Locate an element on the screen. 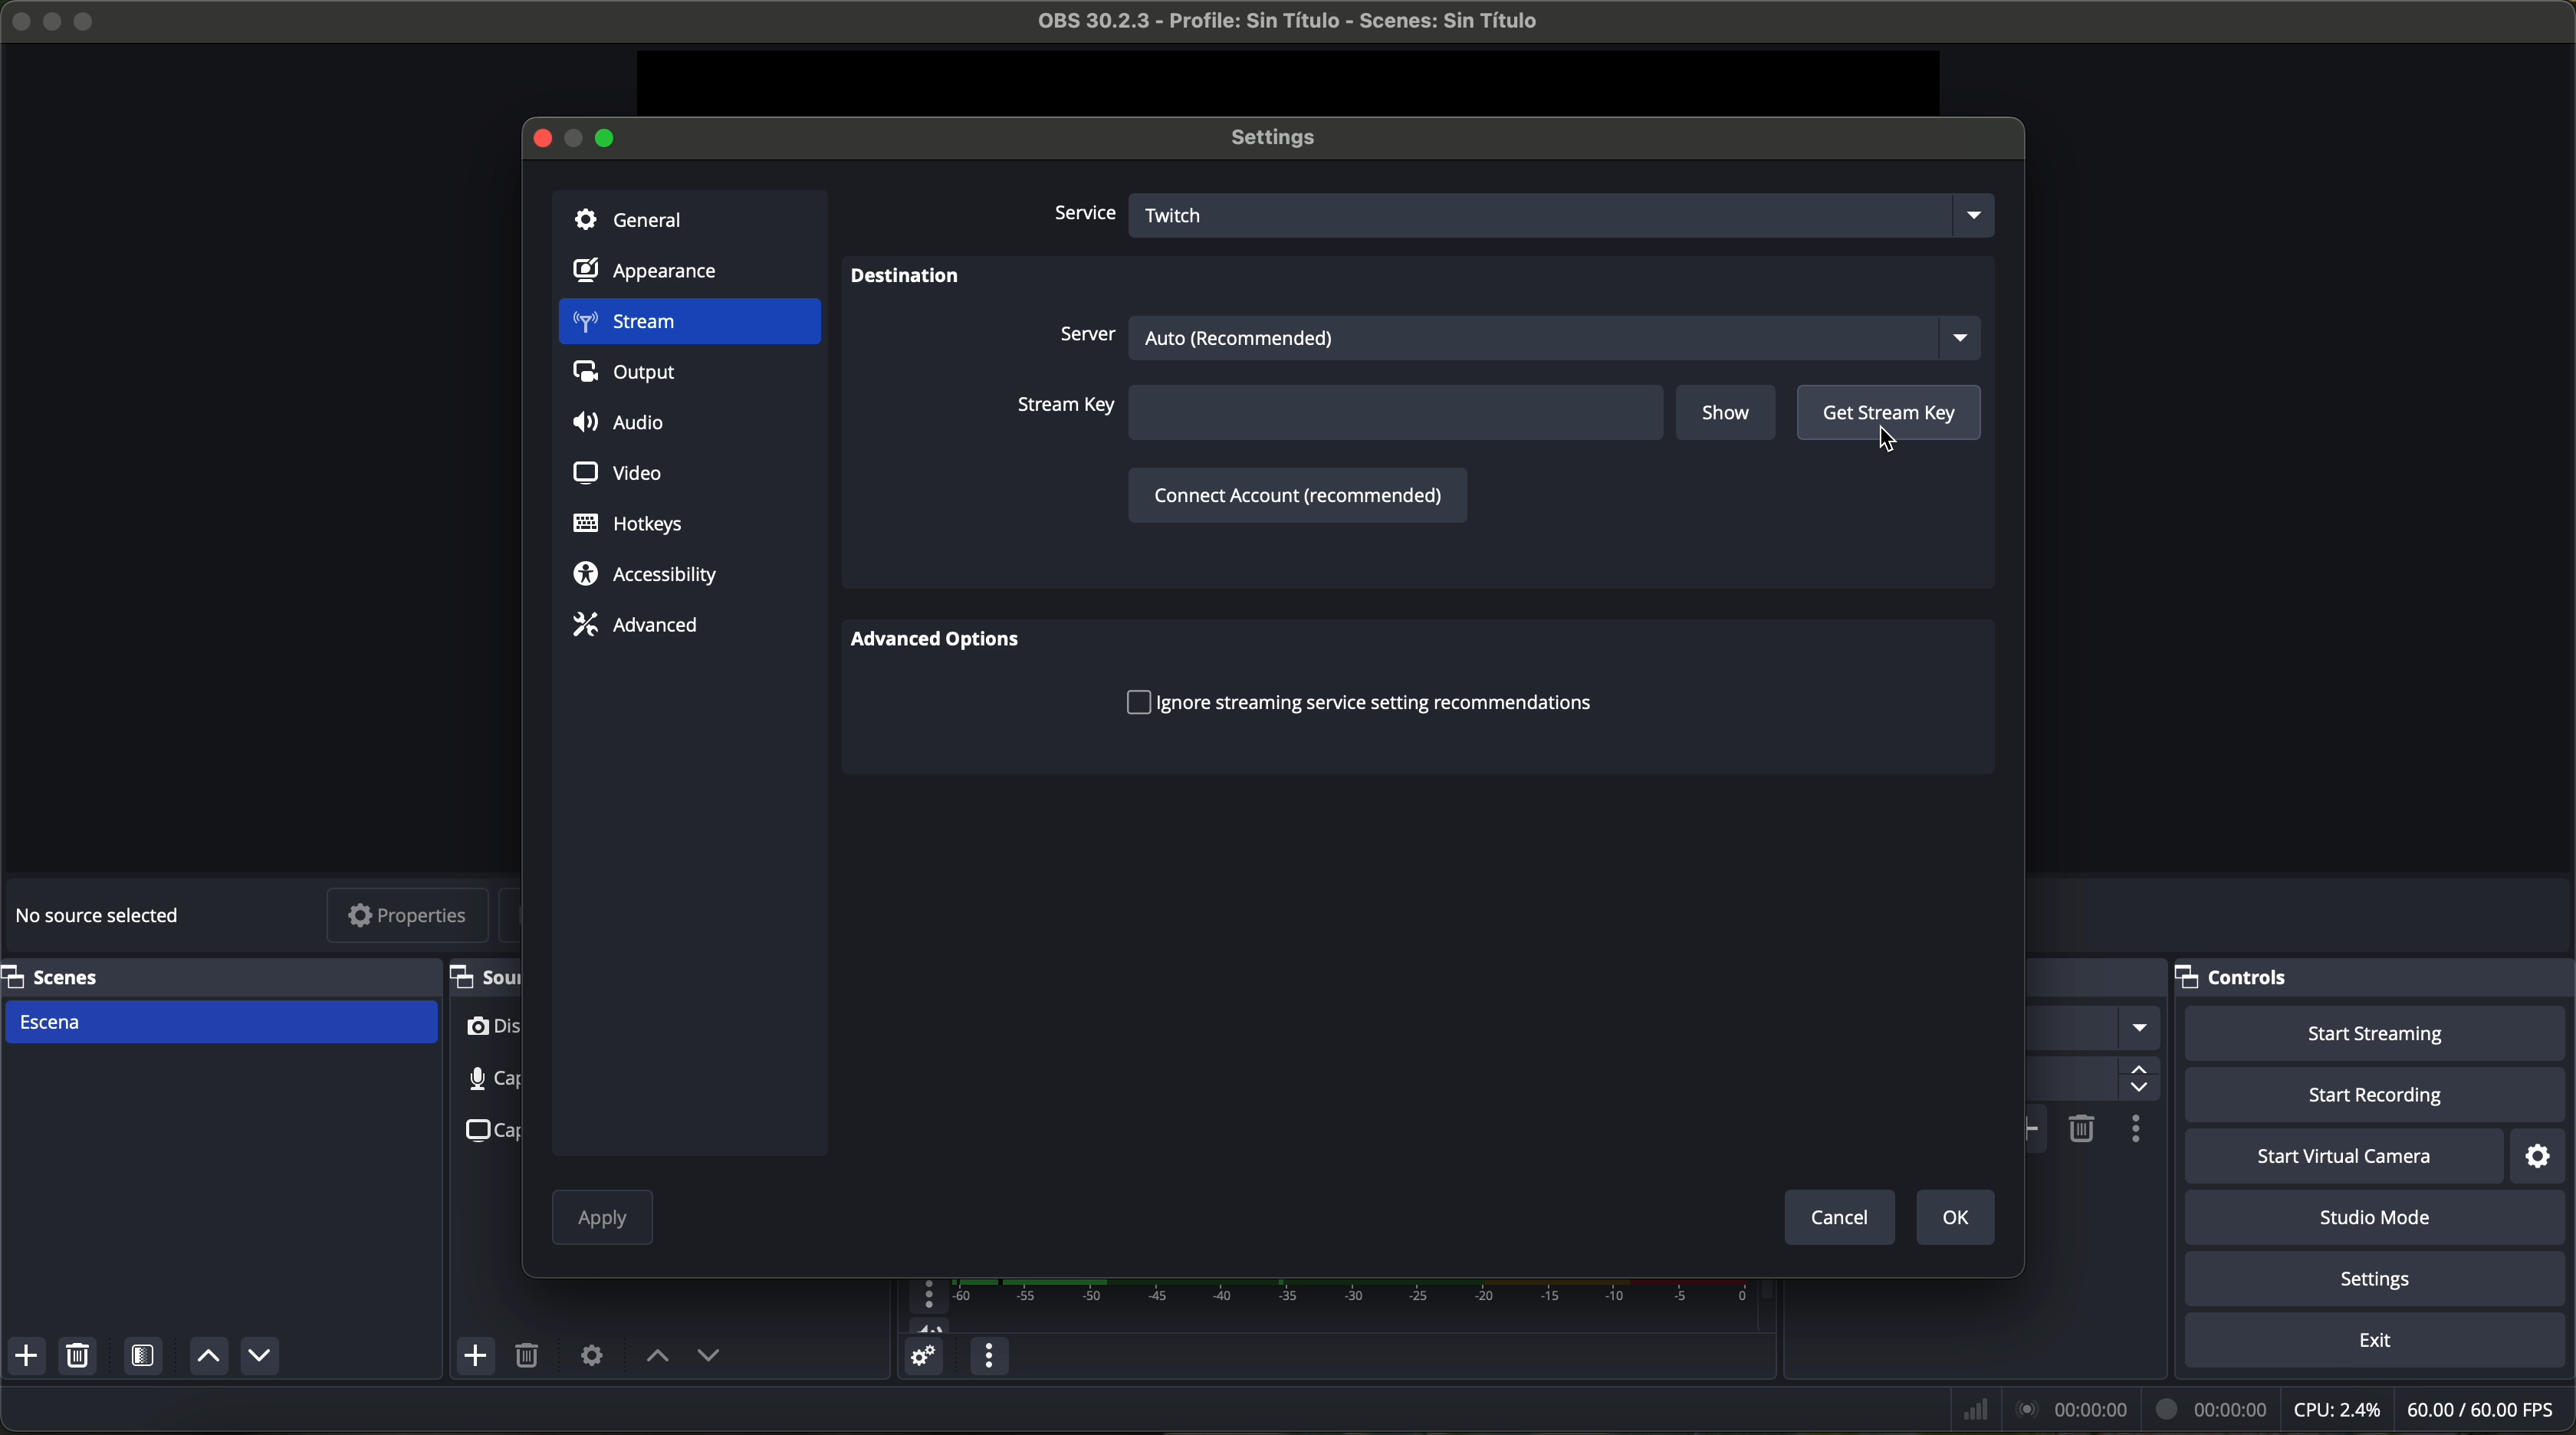  exit is located at coordinates (2379, 1344).